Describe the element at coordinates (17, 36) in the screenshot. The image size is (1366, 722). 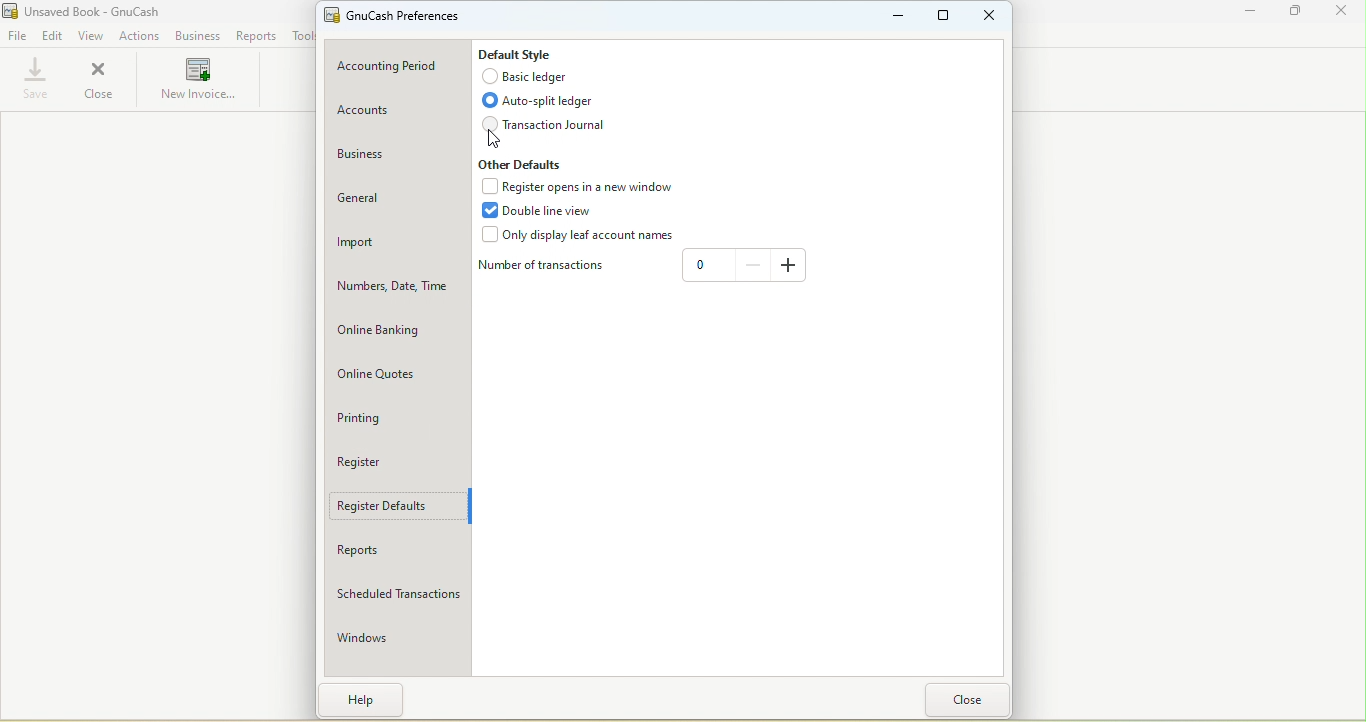
I see `File ` at that location.